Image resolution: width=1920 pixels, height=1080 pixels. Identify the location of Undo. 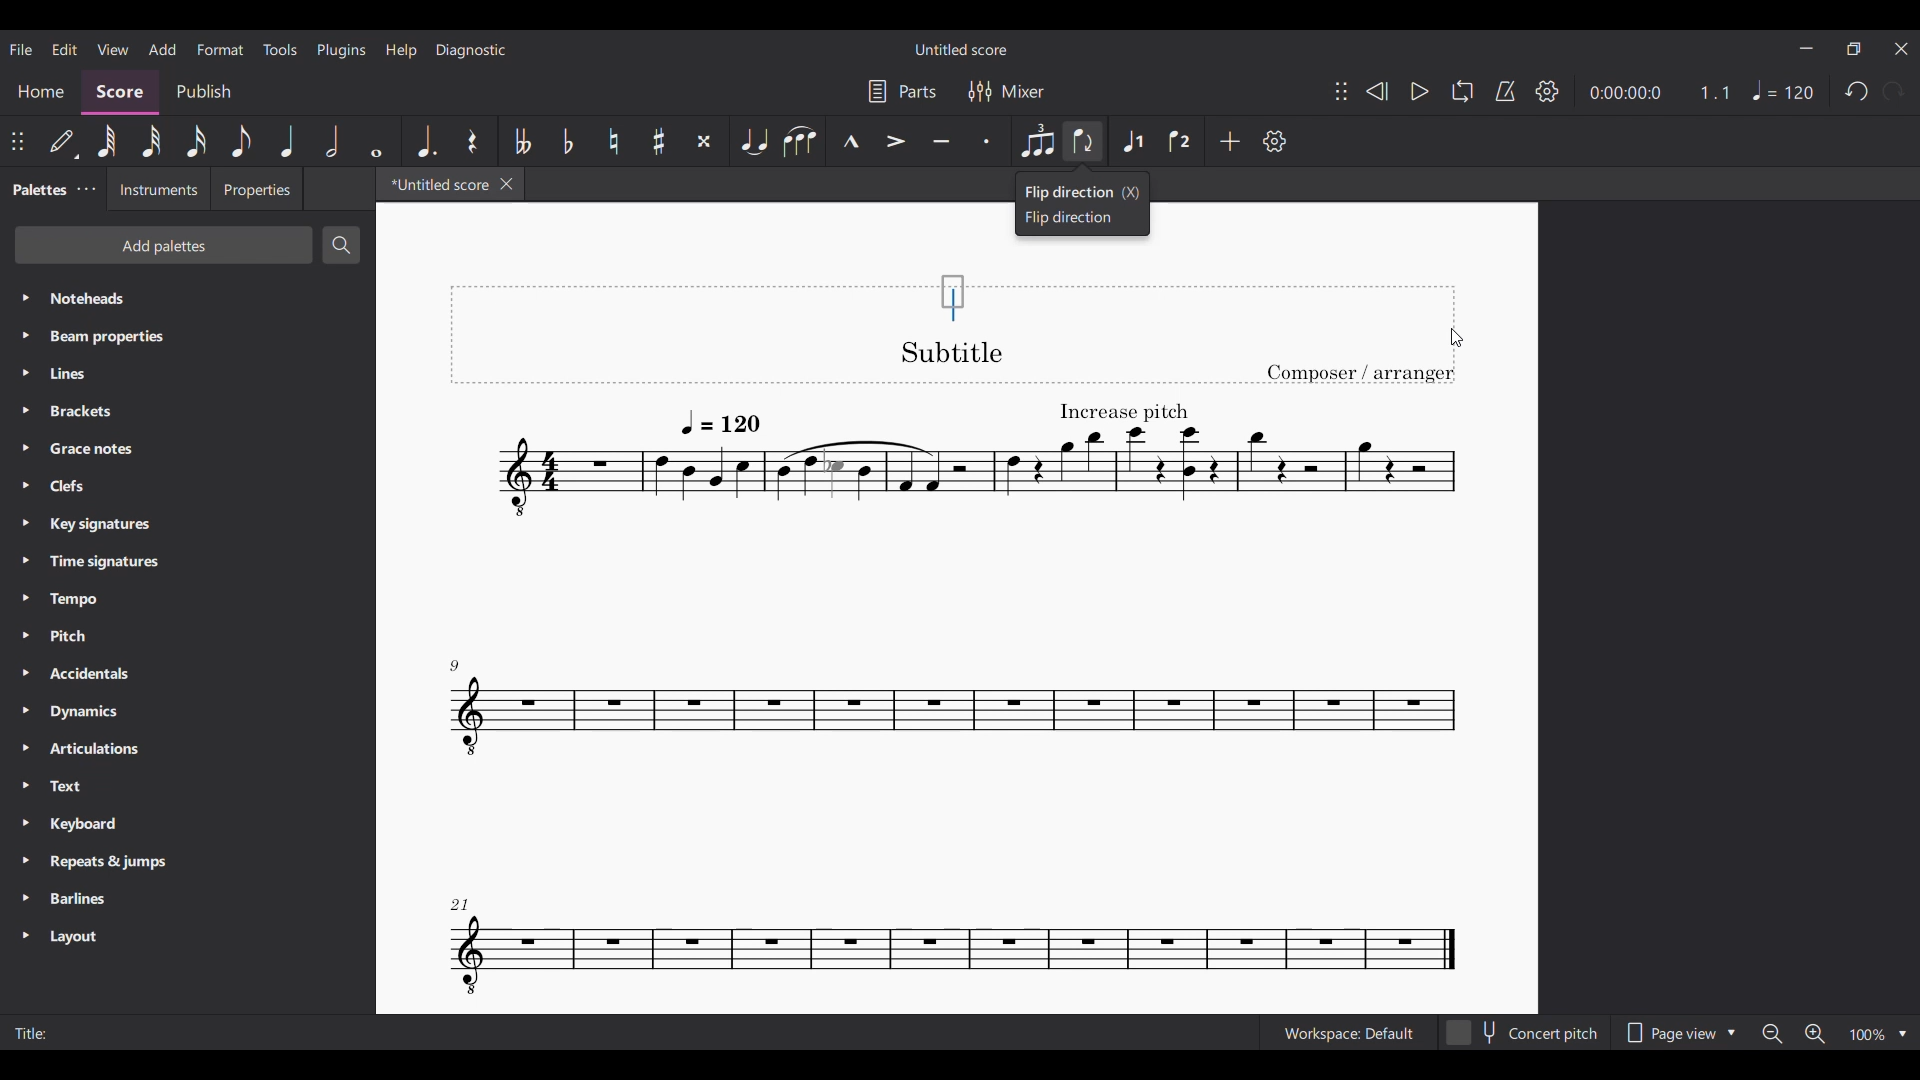
(1857, 92).